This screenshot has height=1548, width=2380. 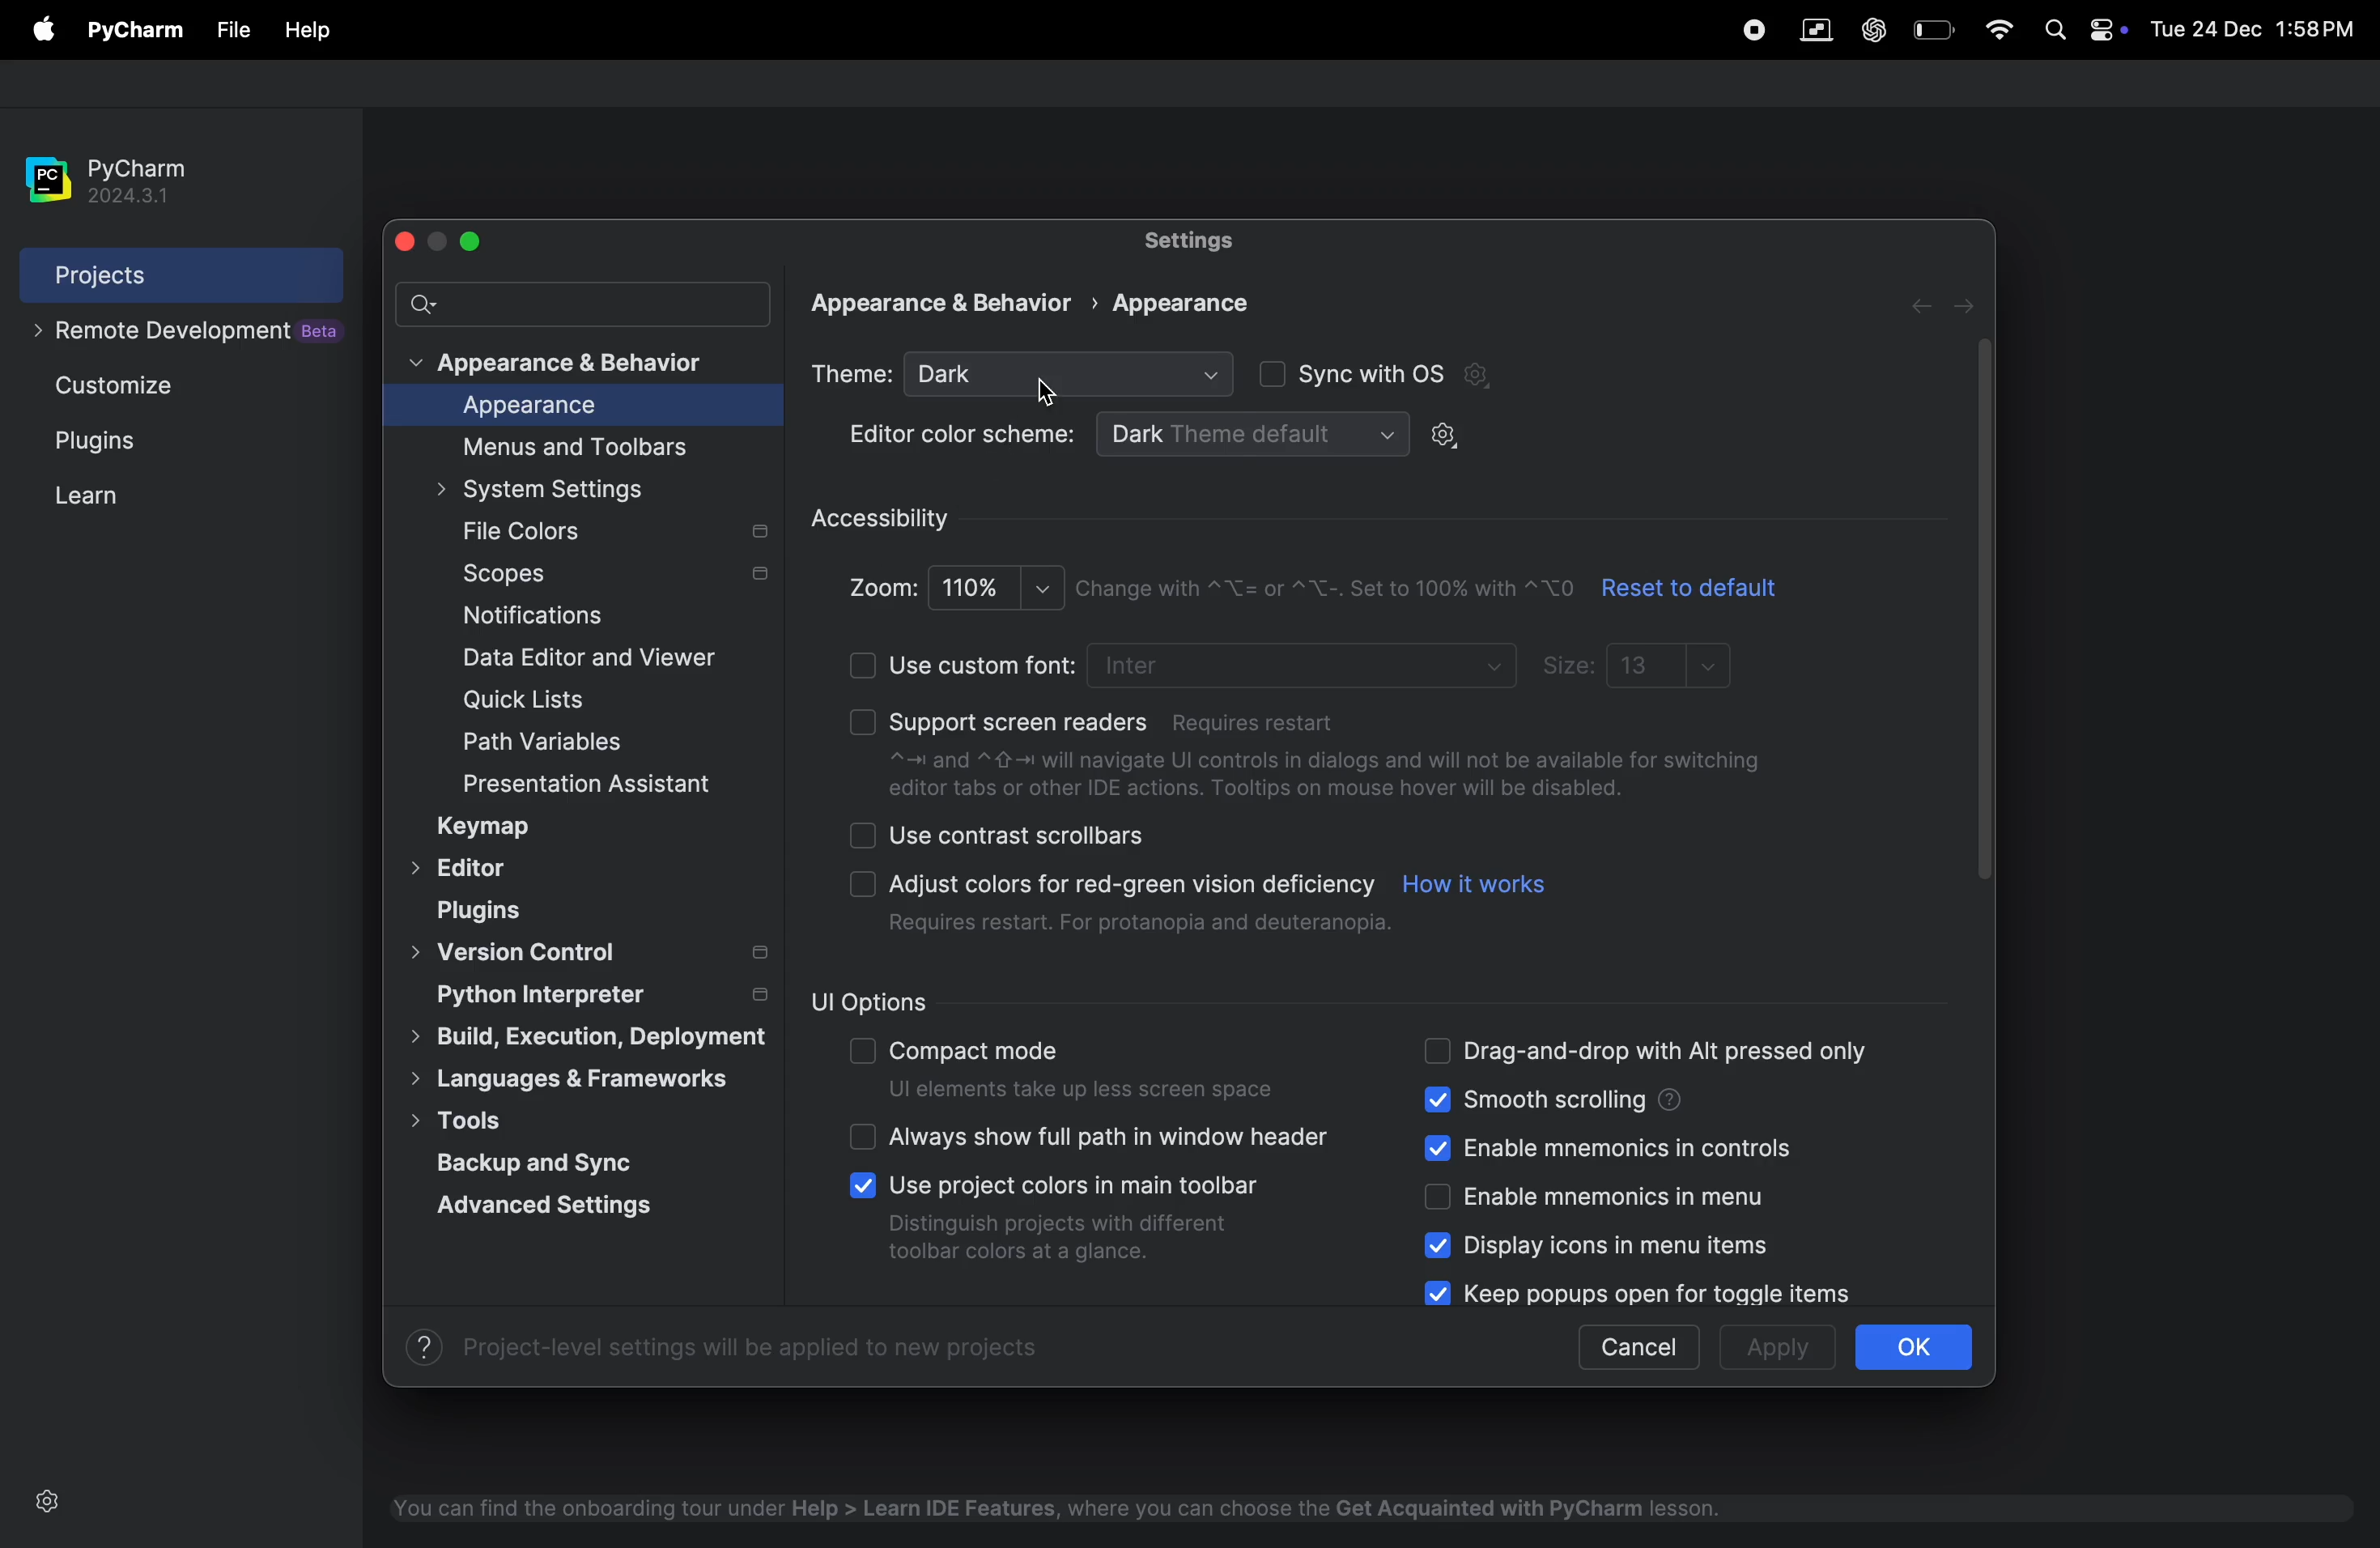 What do you see at coordinates (1217, 241) in the screenshot?
I see `settings` at bounding box center [1217, 241].